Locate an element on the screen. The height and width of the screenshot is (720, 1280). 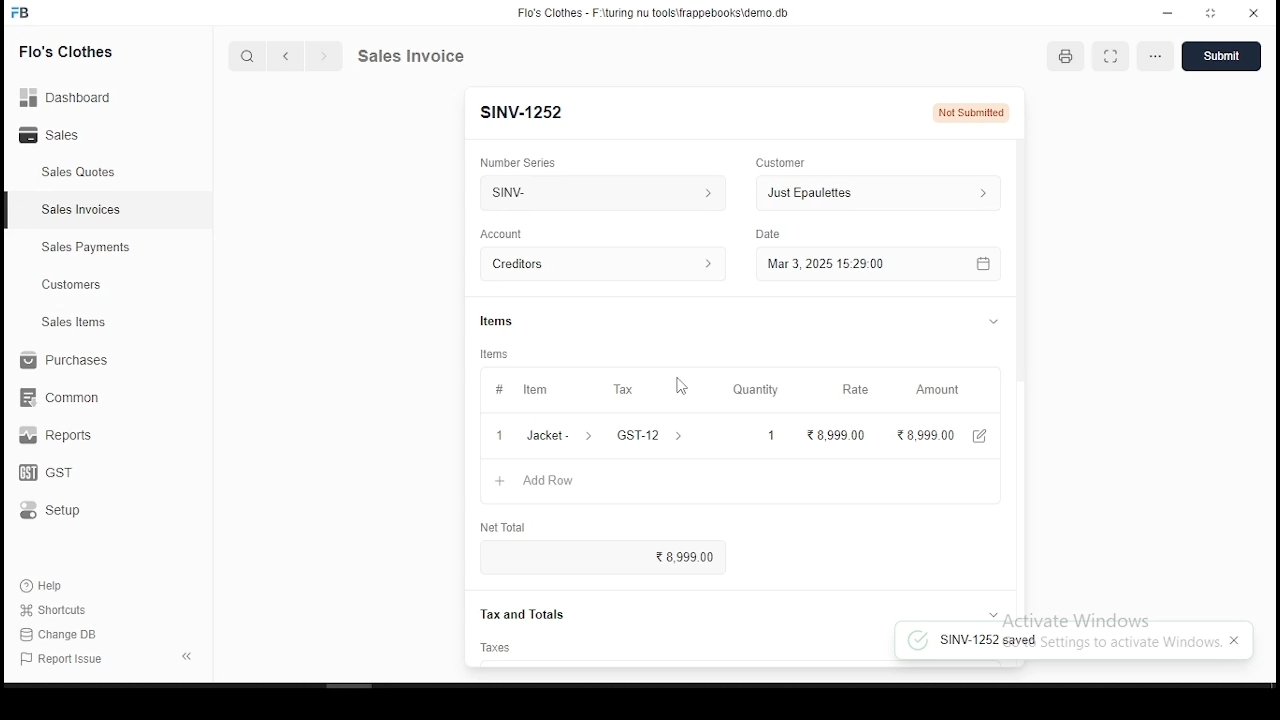
rate is located at coordinates (855, 390).